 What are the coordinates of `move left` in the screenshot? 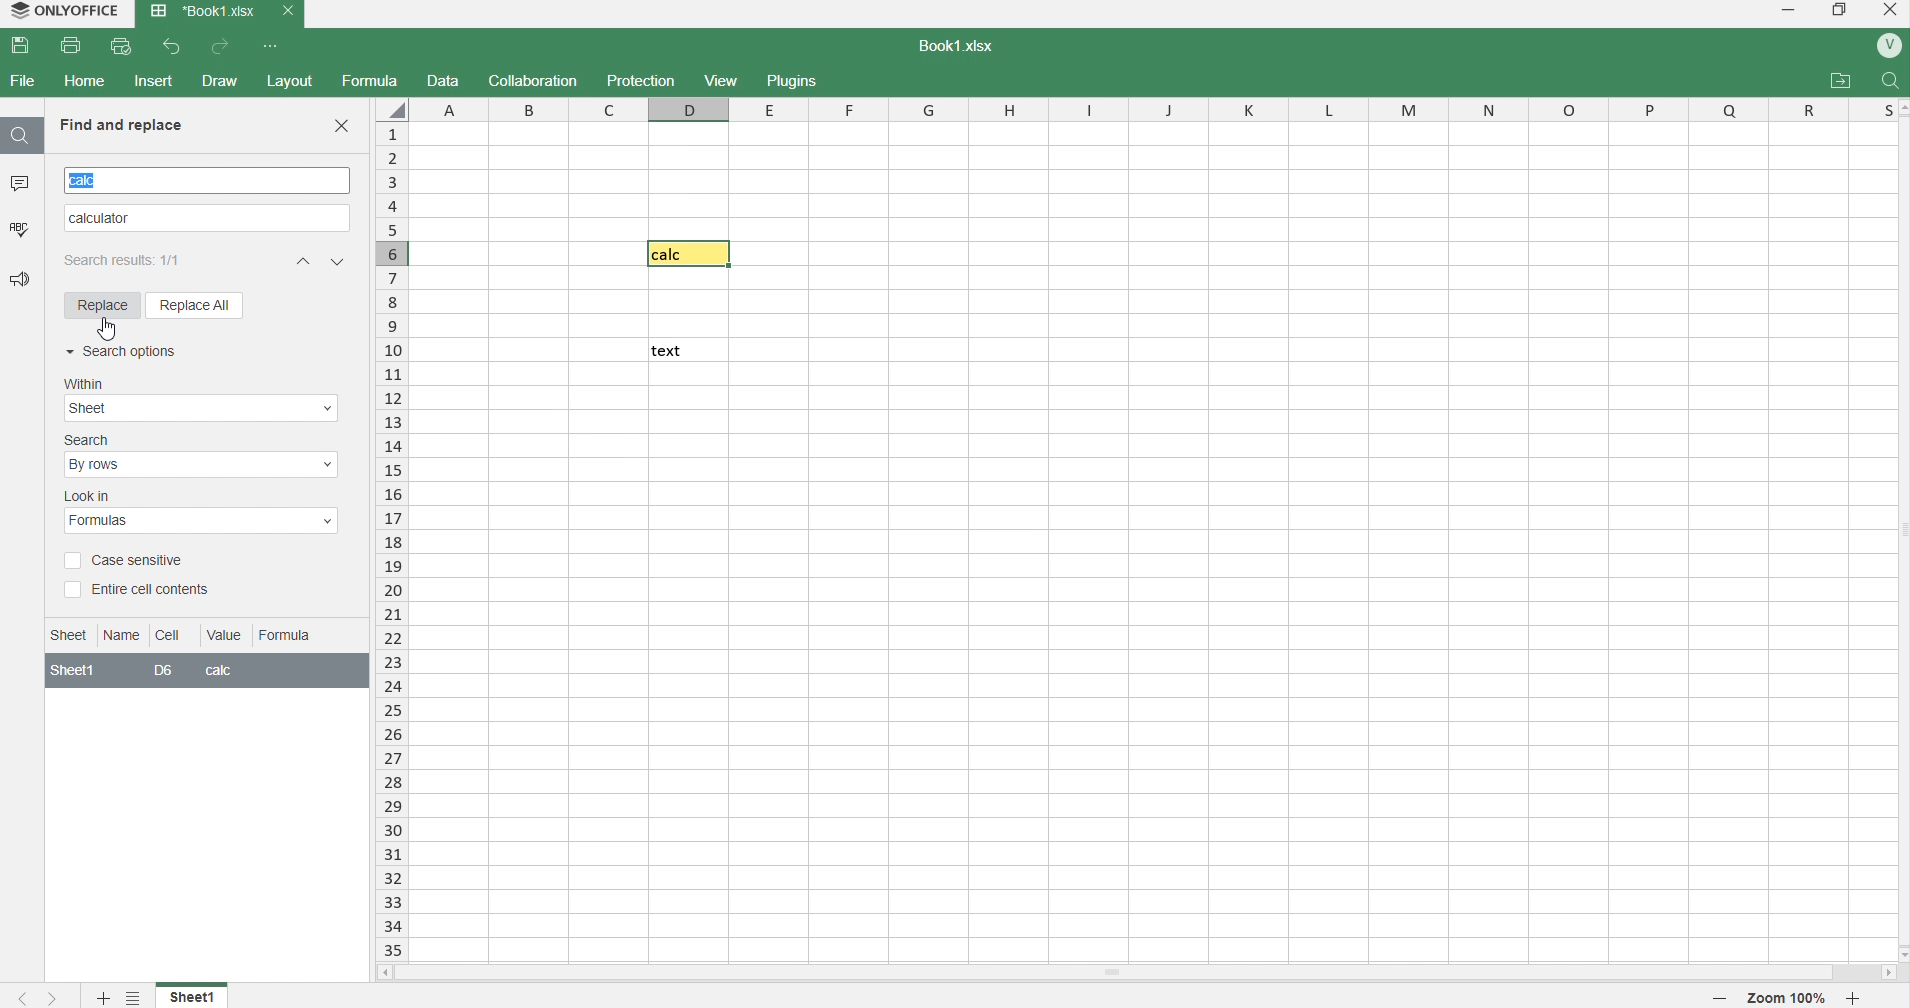 It's located at (384, 972).